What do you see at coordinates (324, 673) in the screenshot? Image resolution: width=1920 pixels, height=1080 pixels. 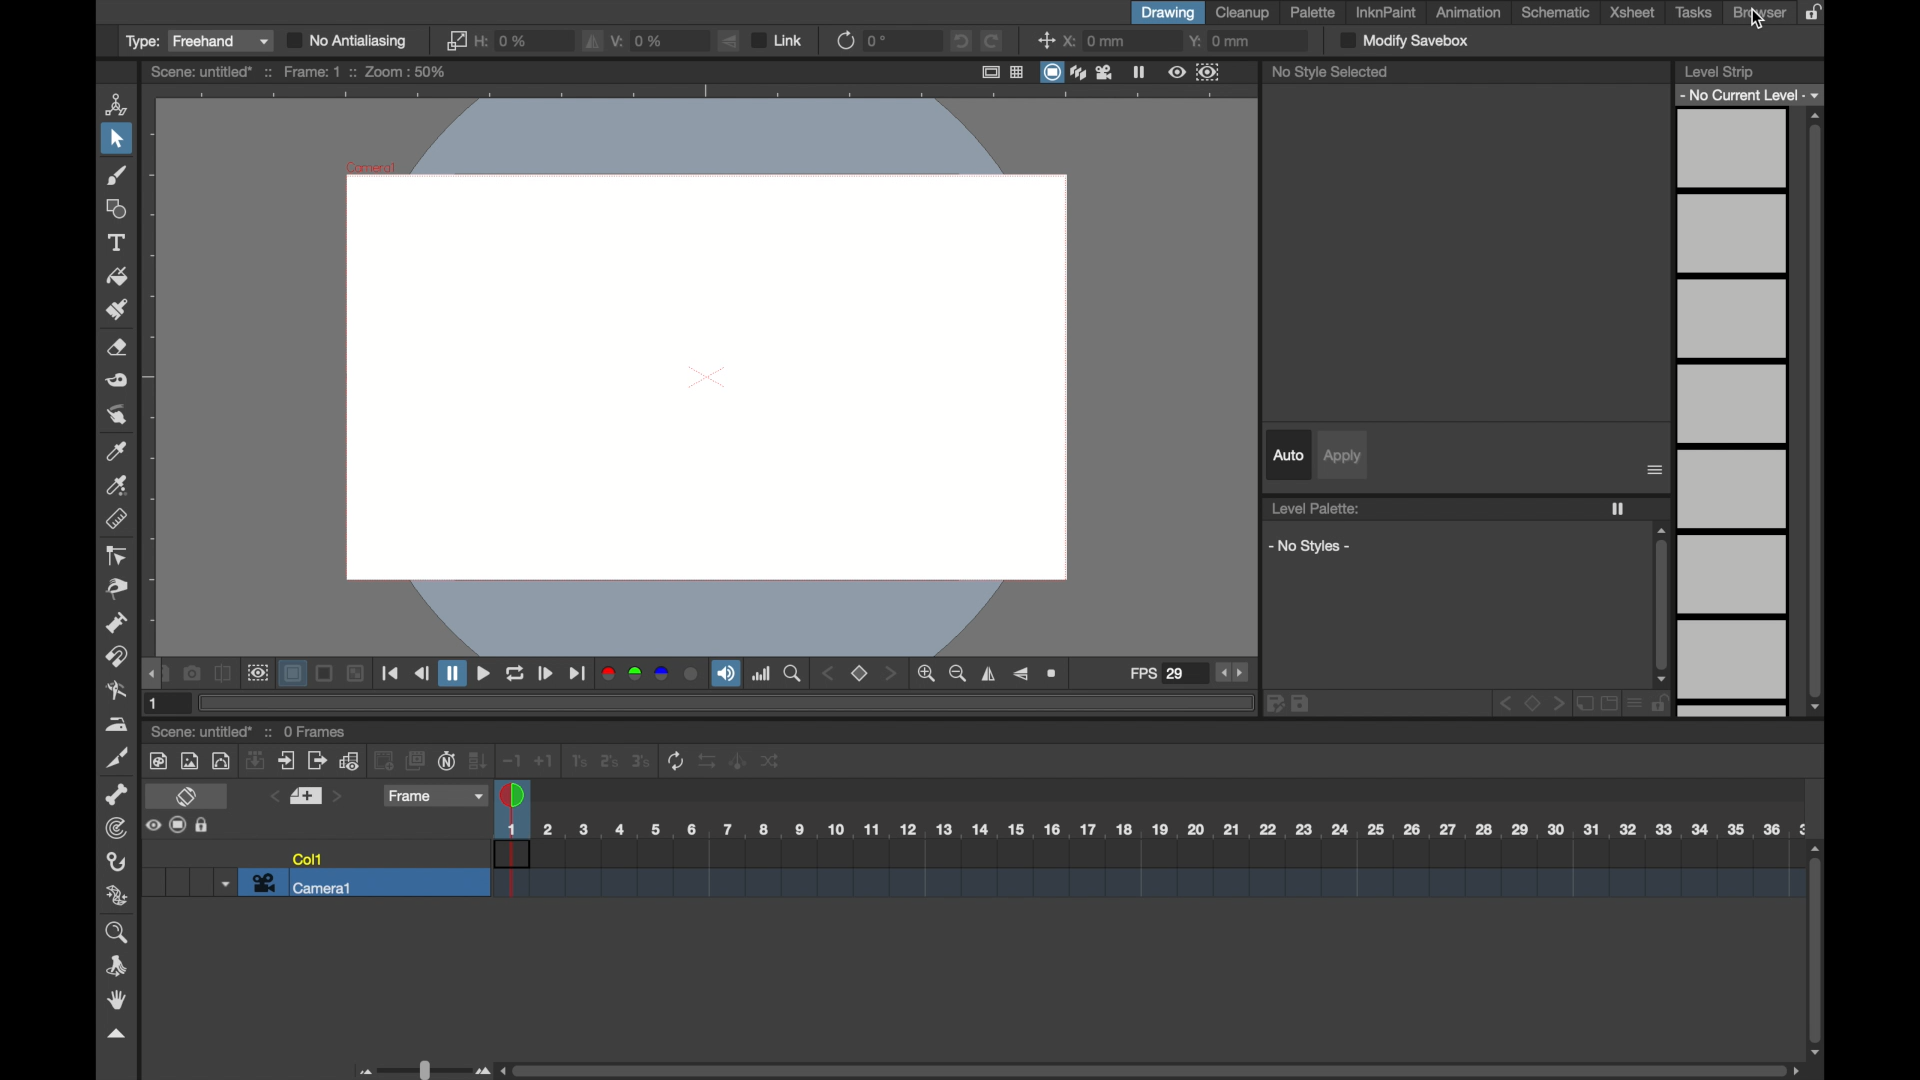 I see `screen` at bounding box center [324, 673].